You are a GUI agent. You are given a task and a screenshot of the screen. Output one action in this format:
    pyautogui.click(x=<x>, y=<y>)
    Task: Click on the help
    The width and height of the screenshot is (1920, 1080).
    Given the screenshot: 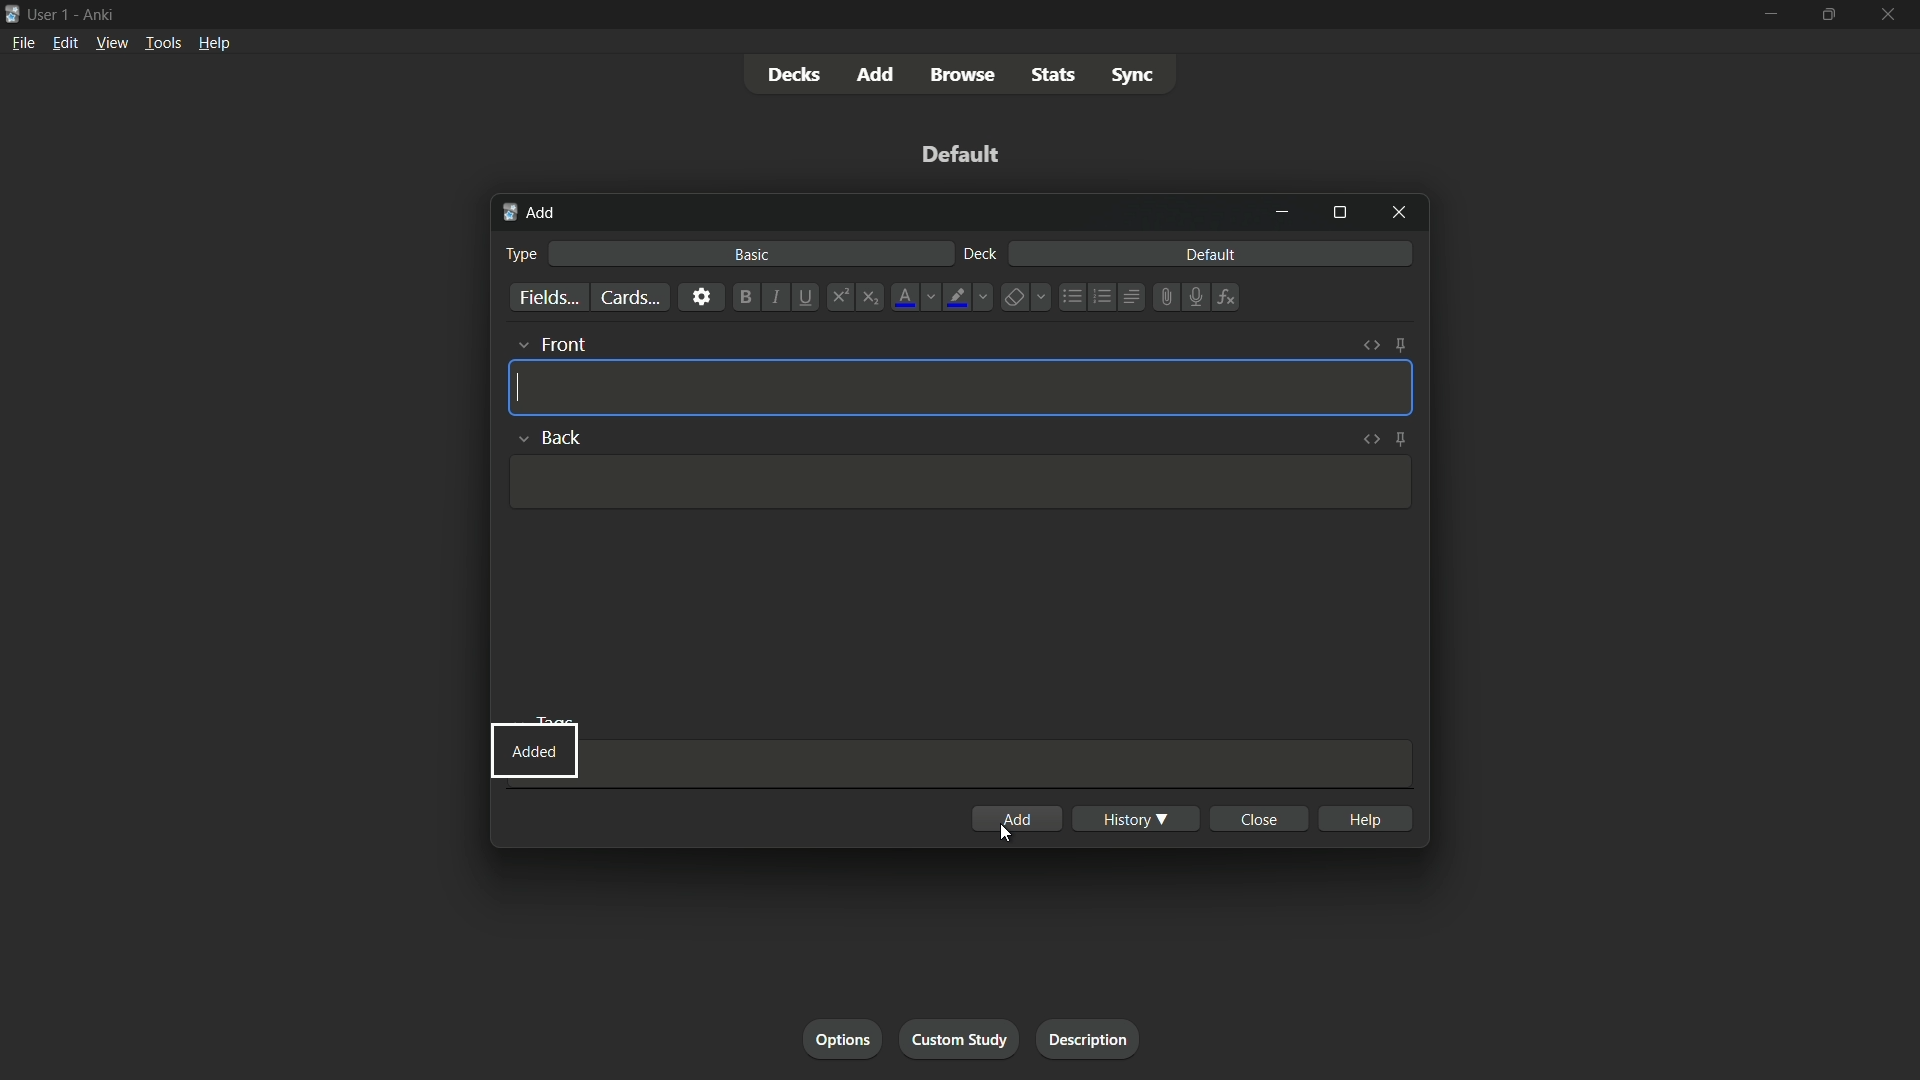 What is the action you would take?
    pyautogui.click(x=1365, y=817)
    